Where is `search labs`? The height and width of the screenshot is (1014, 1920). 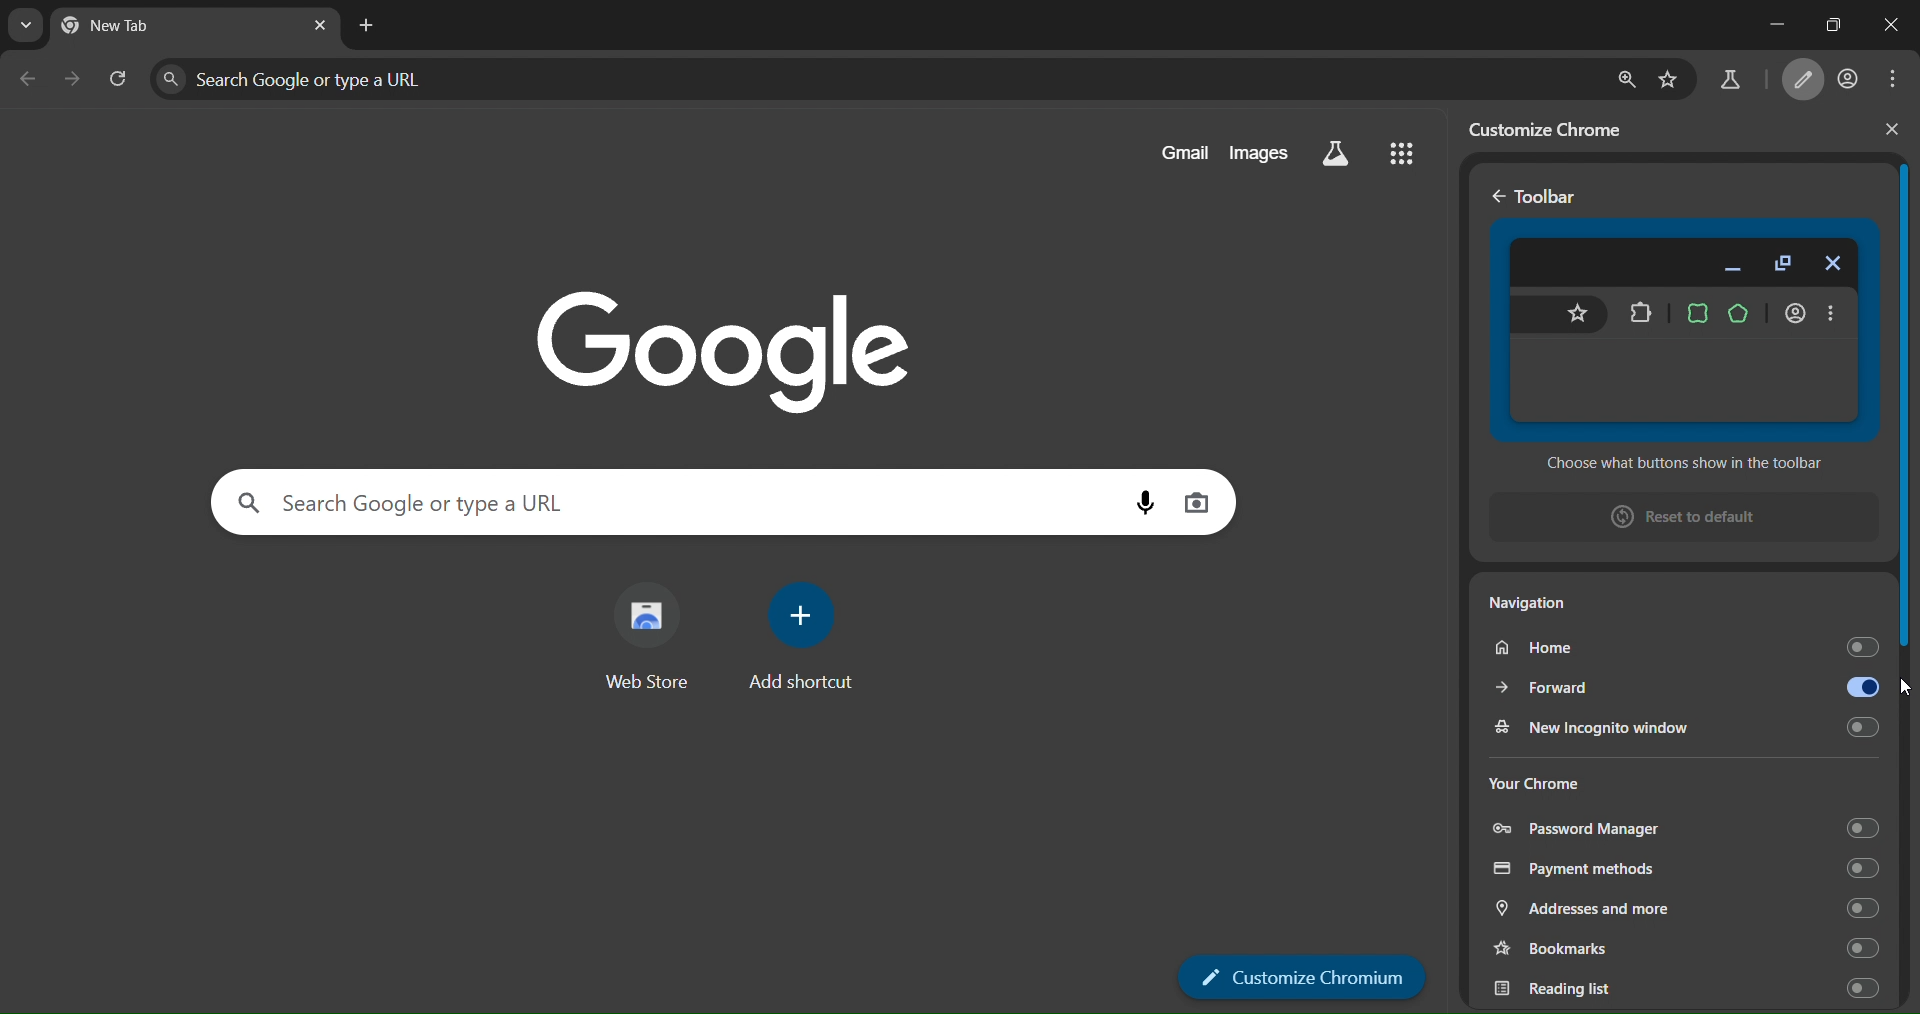
search labs is located at coordinates (1337, 154).